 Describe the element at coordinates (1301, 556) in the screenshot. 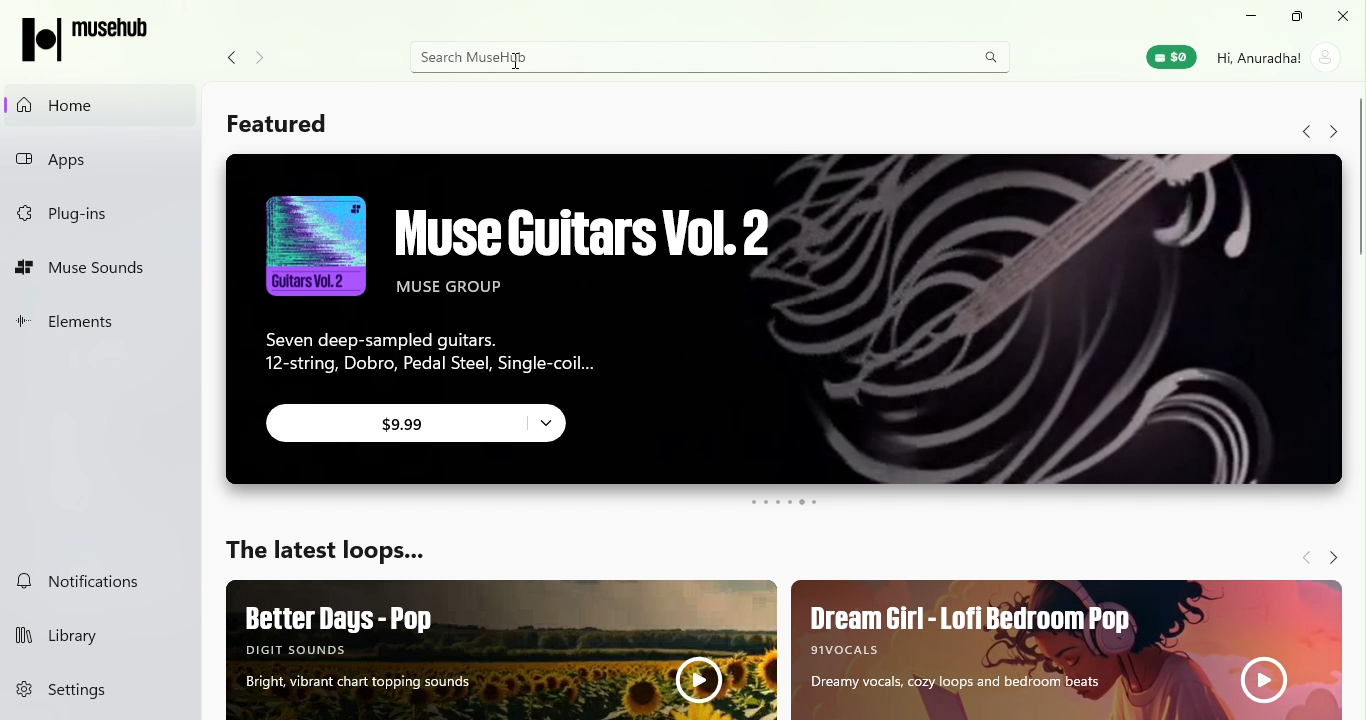

I see `Navigate forward` at that location.